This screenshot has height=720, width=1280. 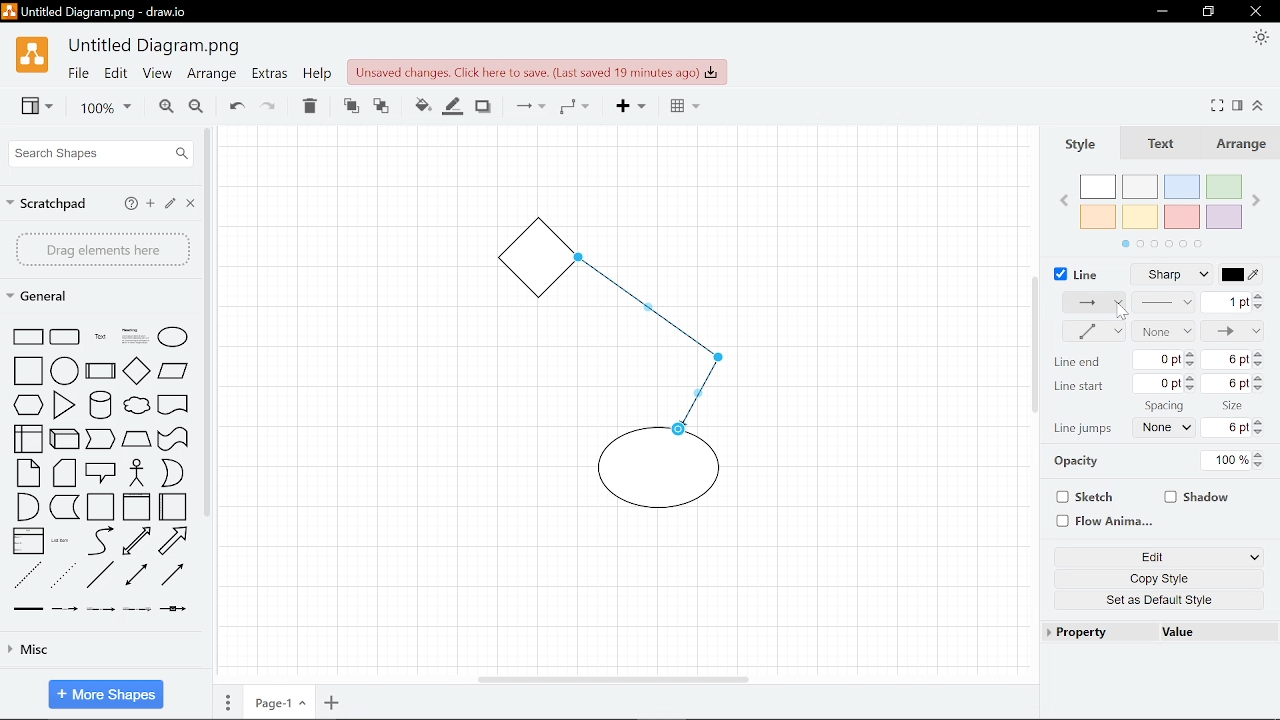 I want to click on Edit, so click(x=1144, y=558).